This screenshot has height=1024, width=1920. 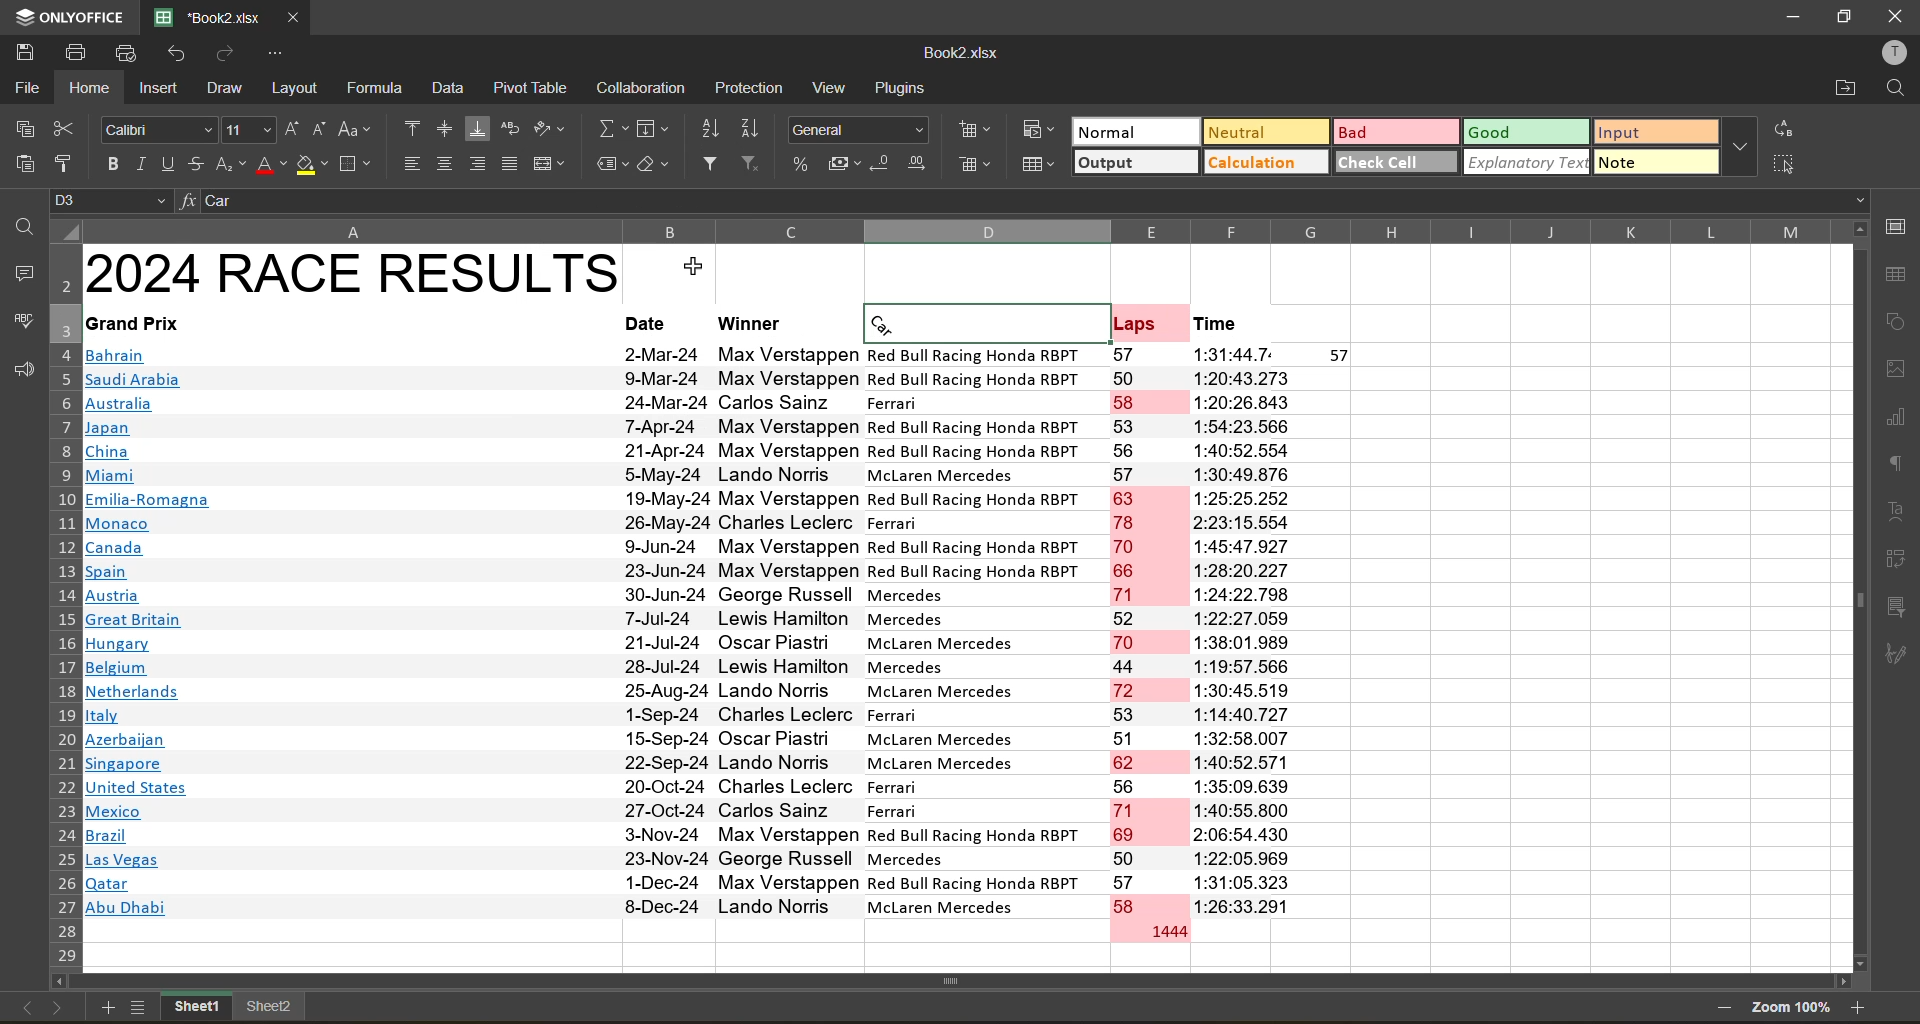 I want to click on find, so click(x=1896, y=90).